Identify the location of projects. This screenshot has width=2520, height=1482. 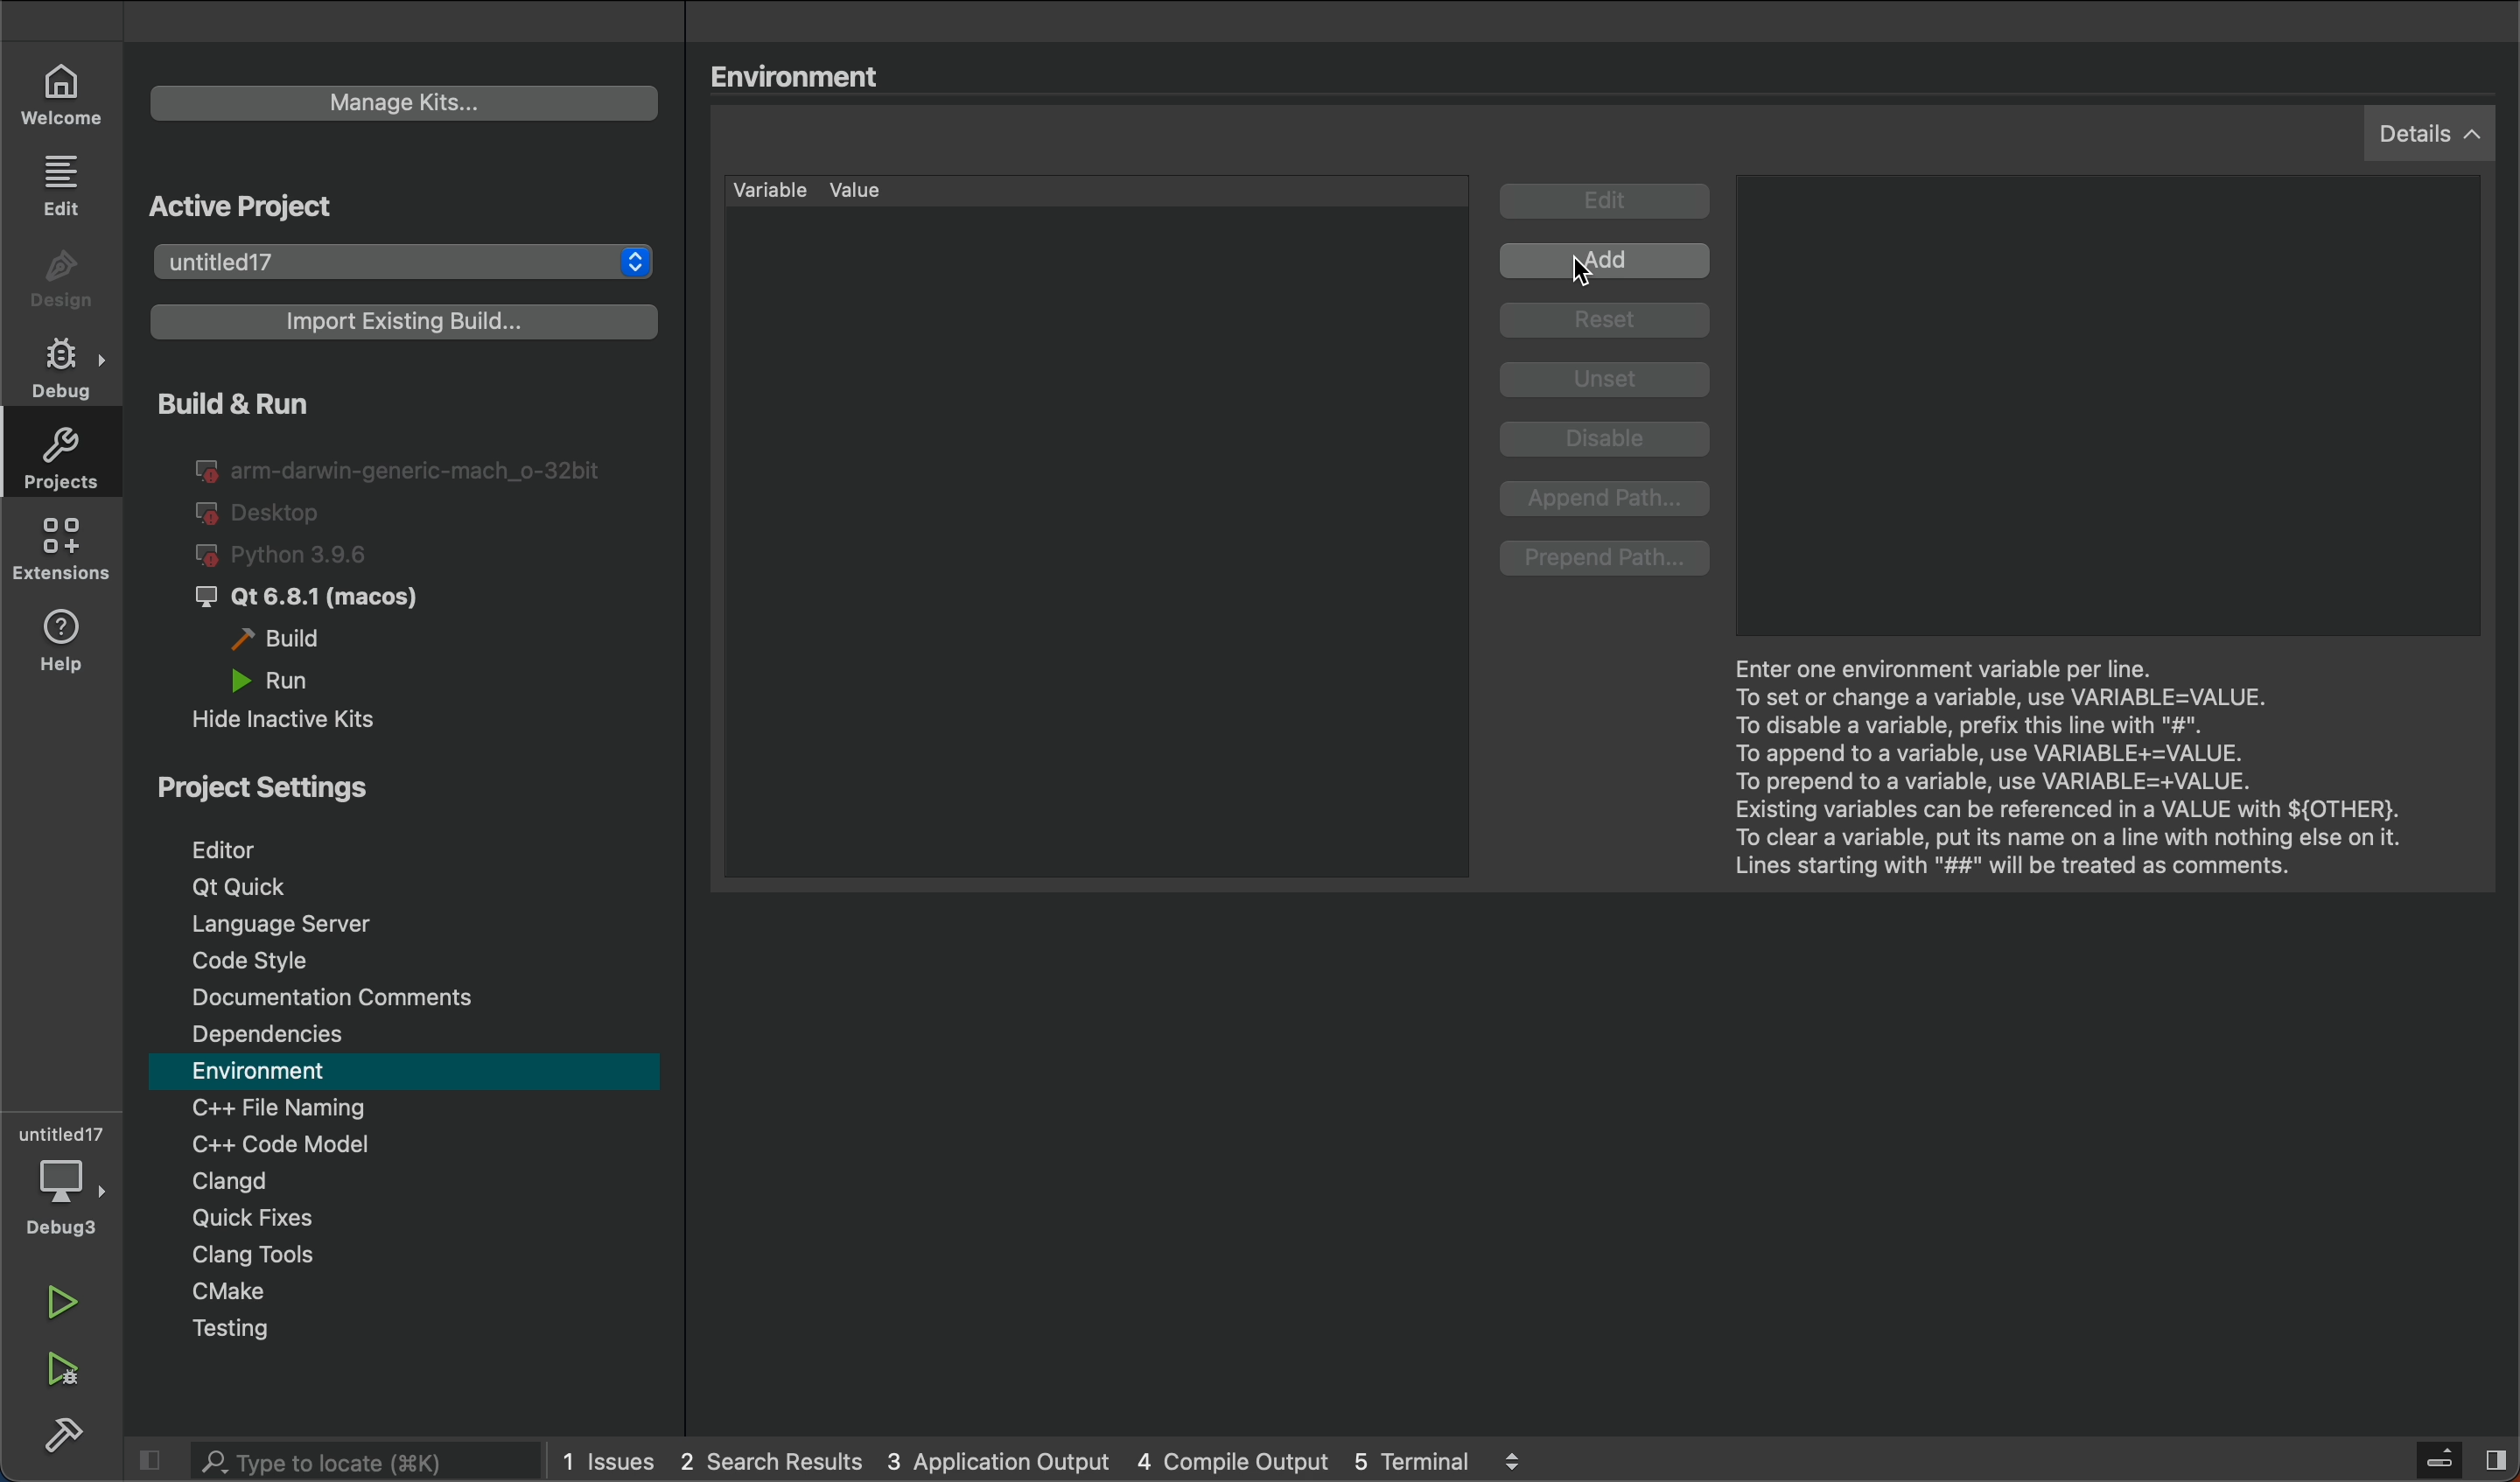
(408, 262).